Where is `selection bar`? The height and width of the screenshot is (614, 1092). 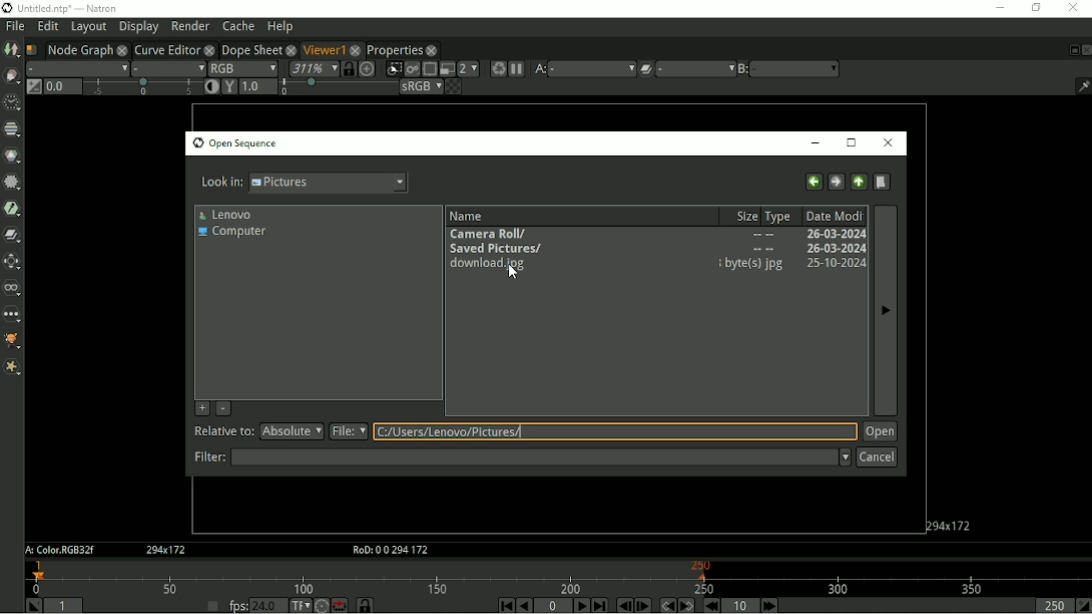 selection bar is located at coordinates (142, 87).